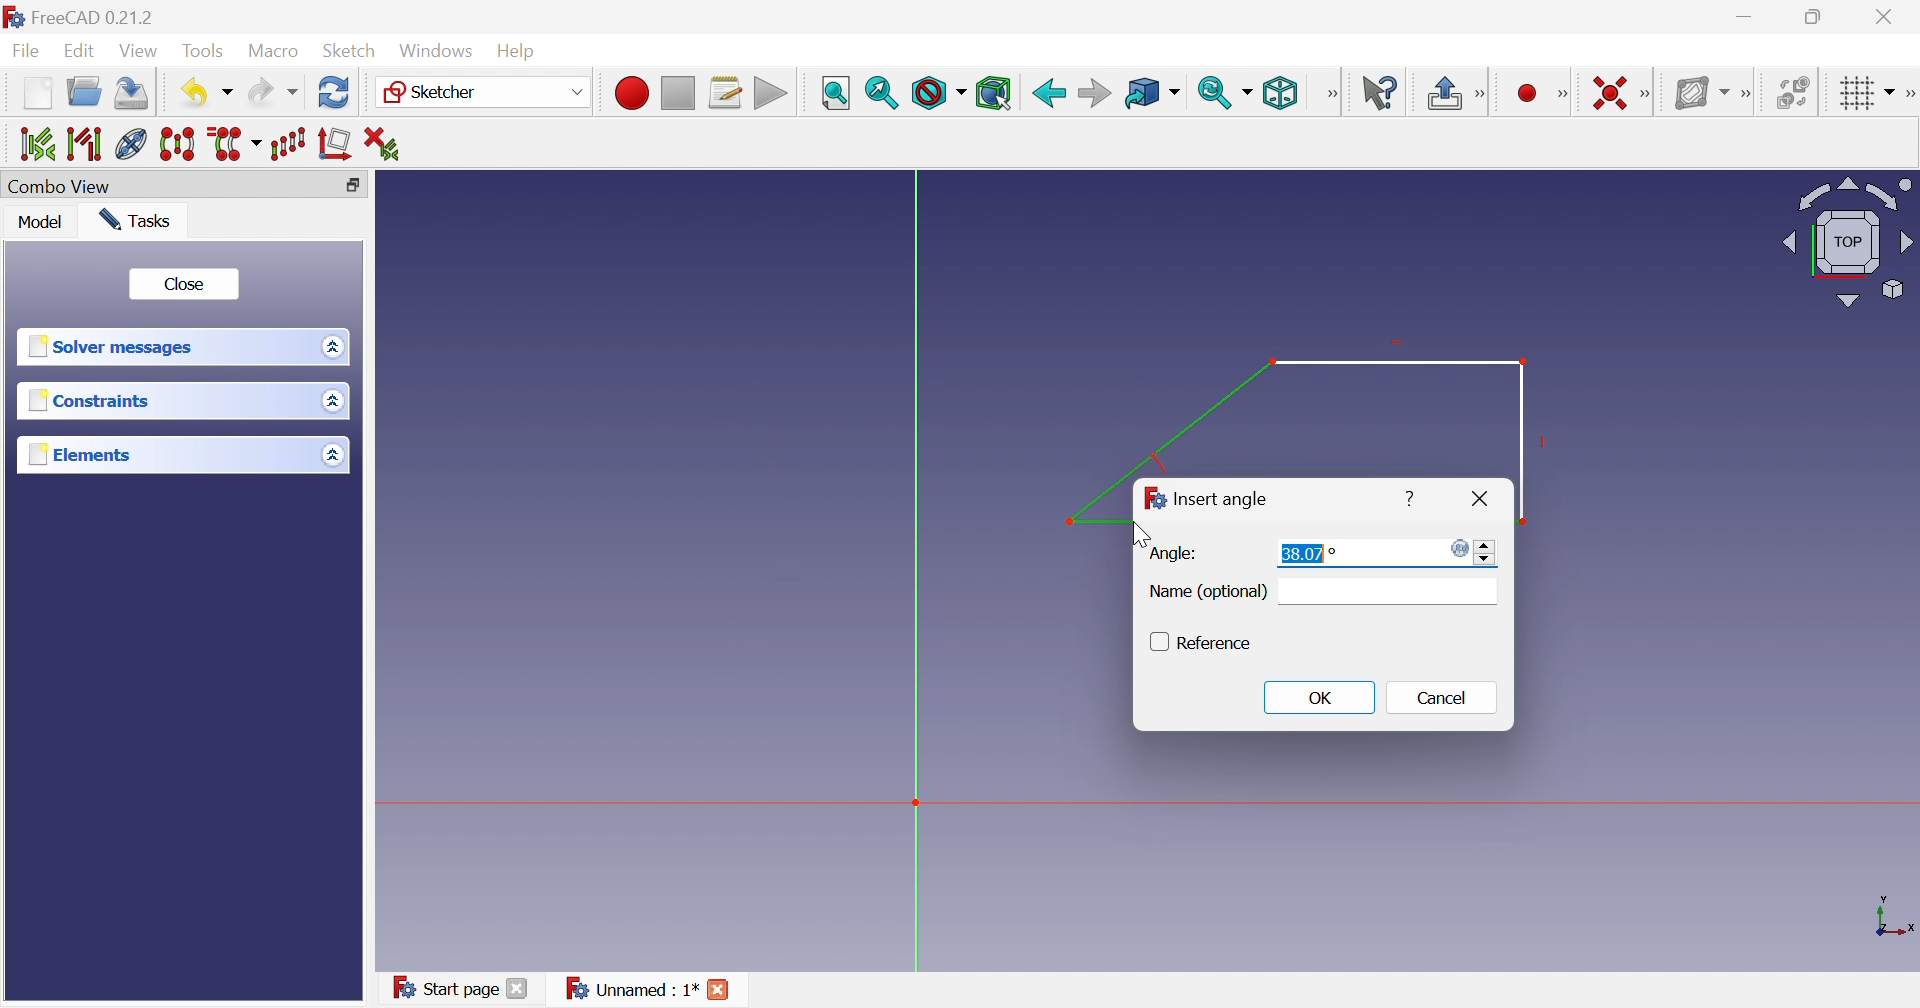  I want to click on More, so click(1331, 93).